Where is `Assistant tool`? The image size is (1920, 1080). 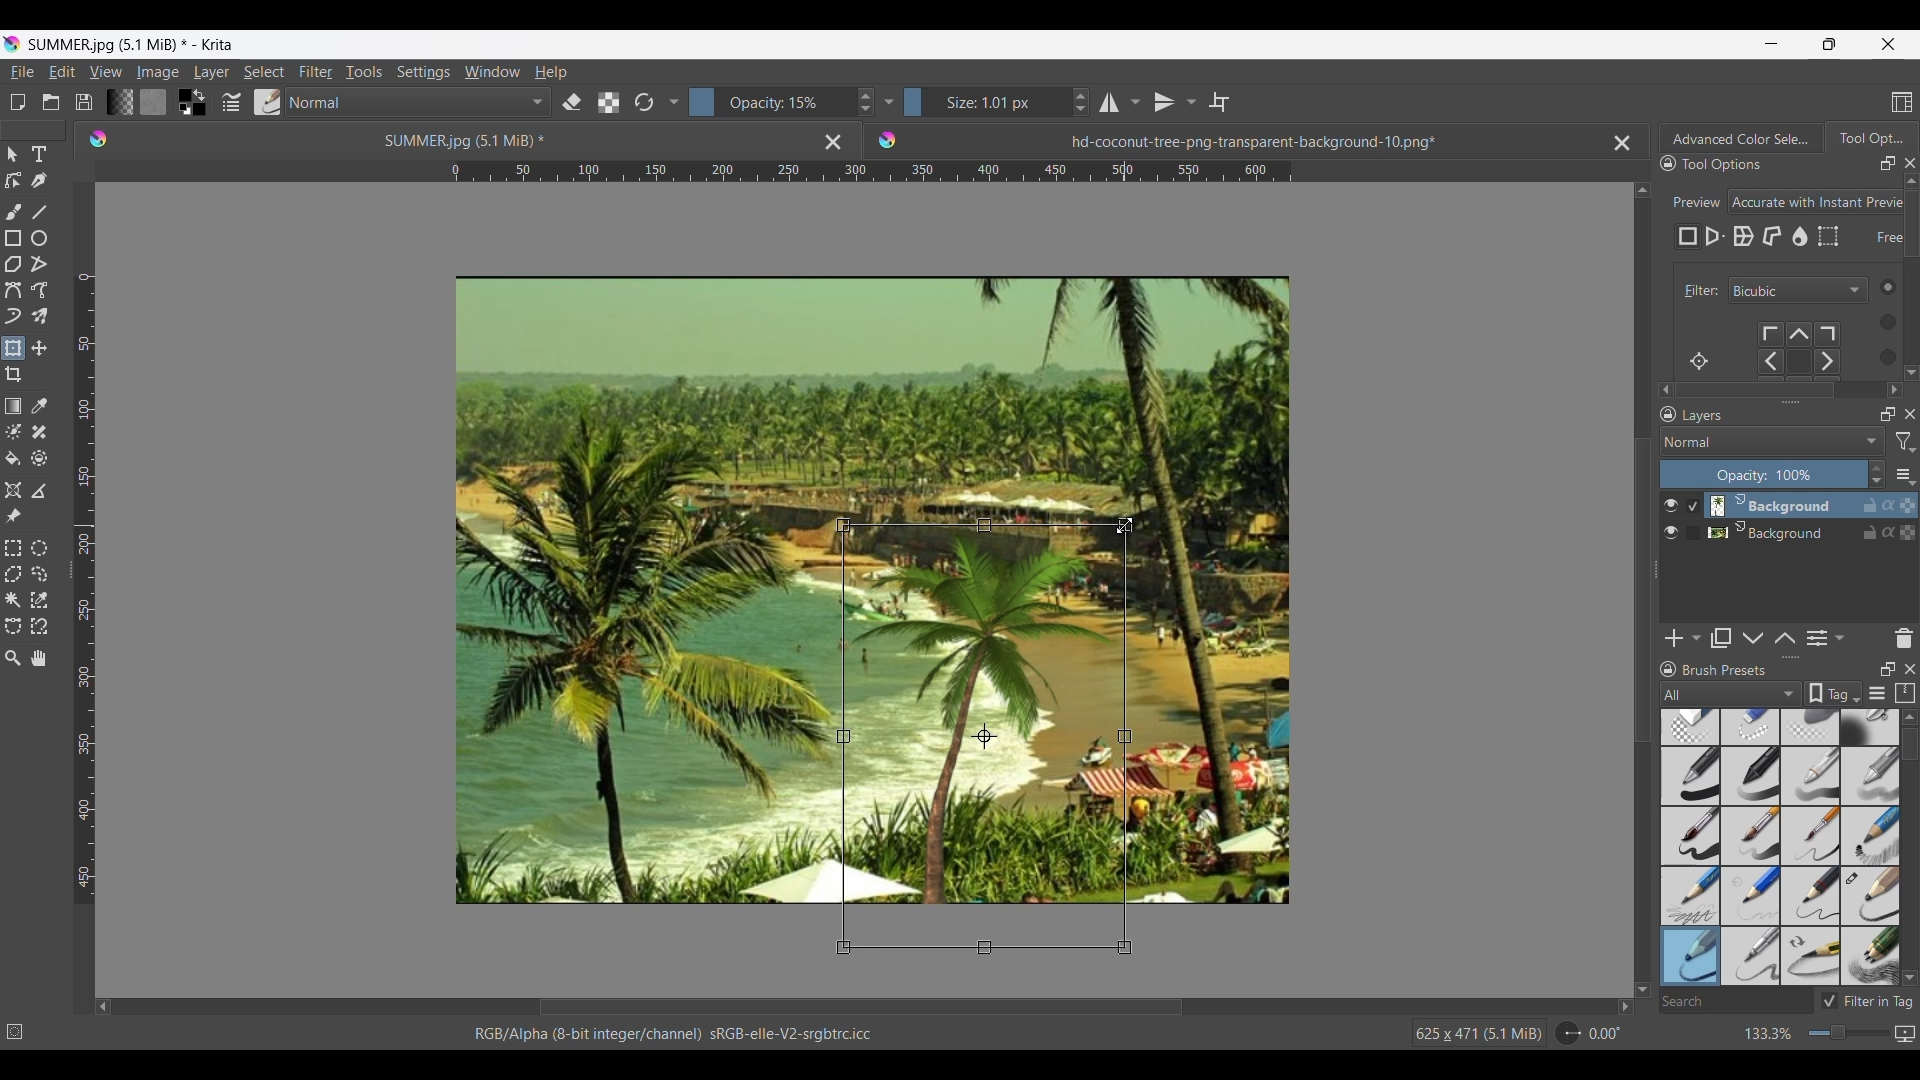
Assistant tool is located at coordinates (13, 490).